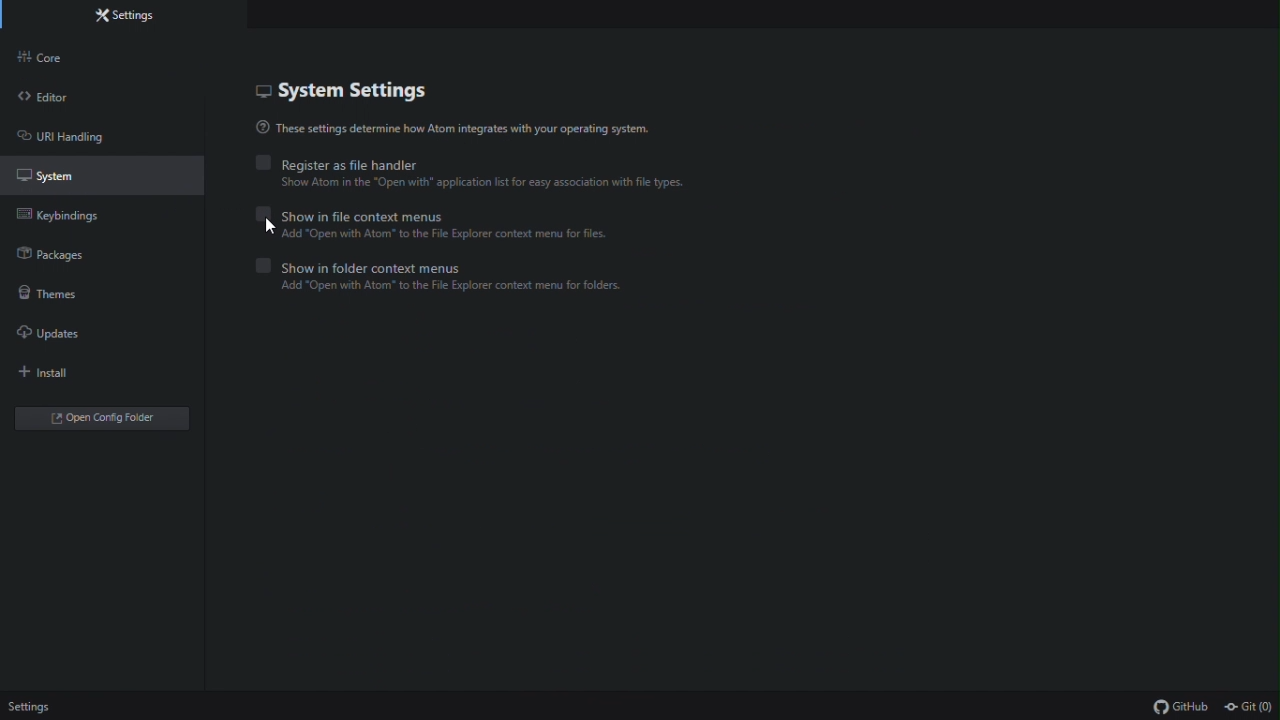 This screenshot has width=1280, height=720. I want to click on Add open with atom to the explorer context menu for files, so click(434, 234).